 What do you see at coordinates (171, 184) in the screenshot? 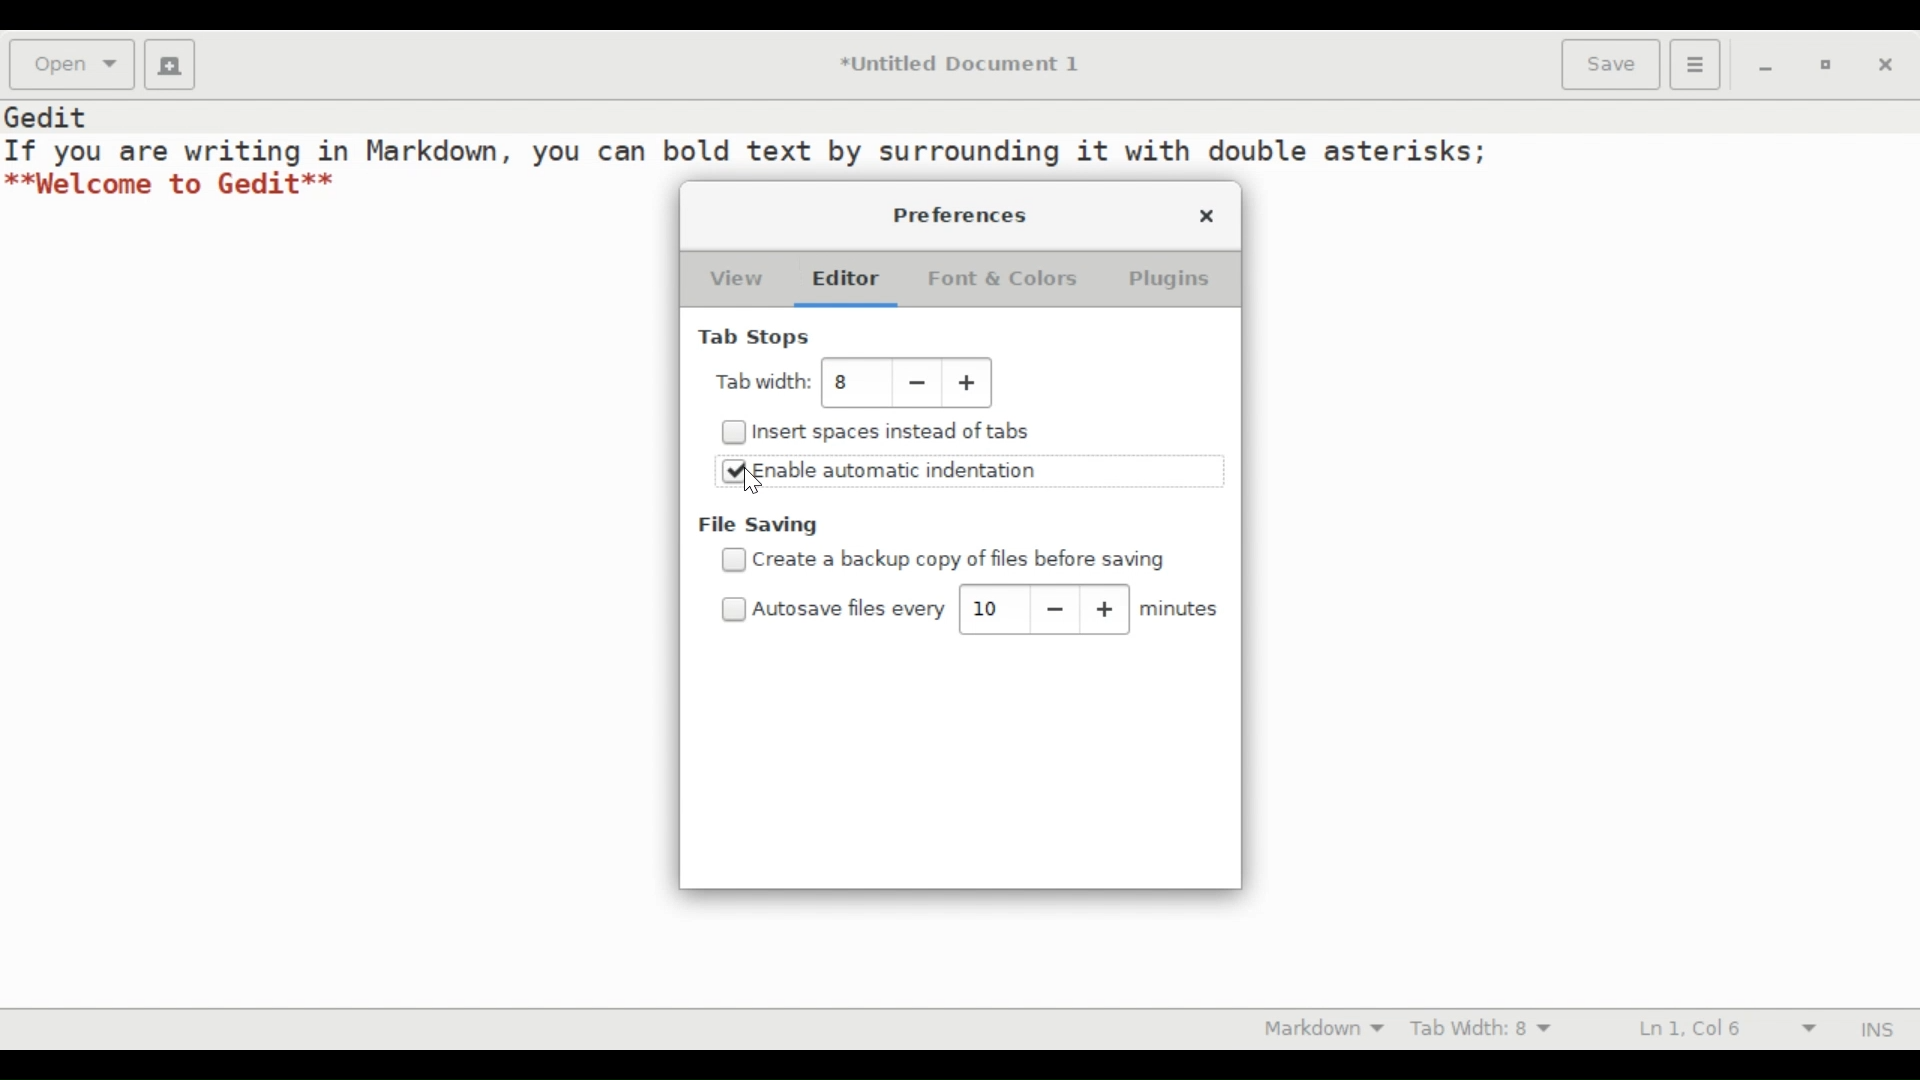
I see `**Welcome to Gedit**` at bounding box center [171, 184].